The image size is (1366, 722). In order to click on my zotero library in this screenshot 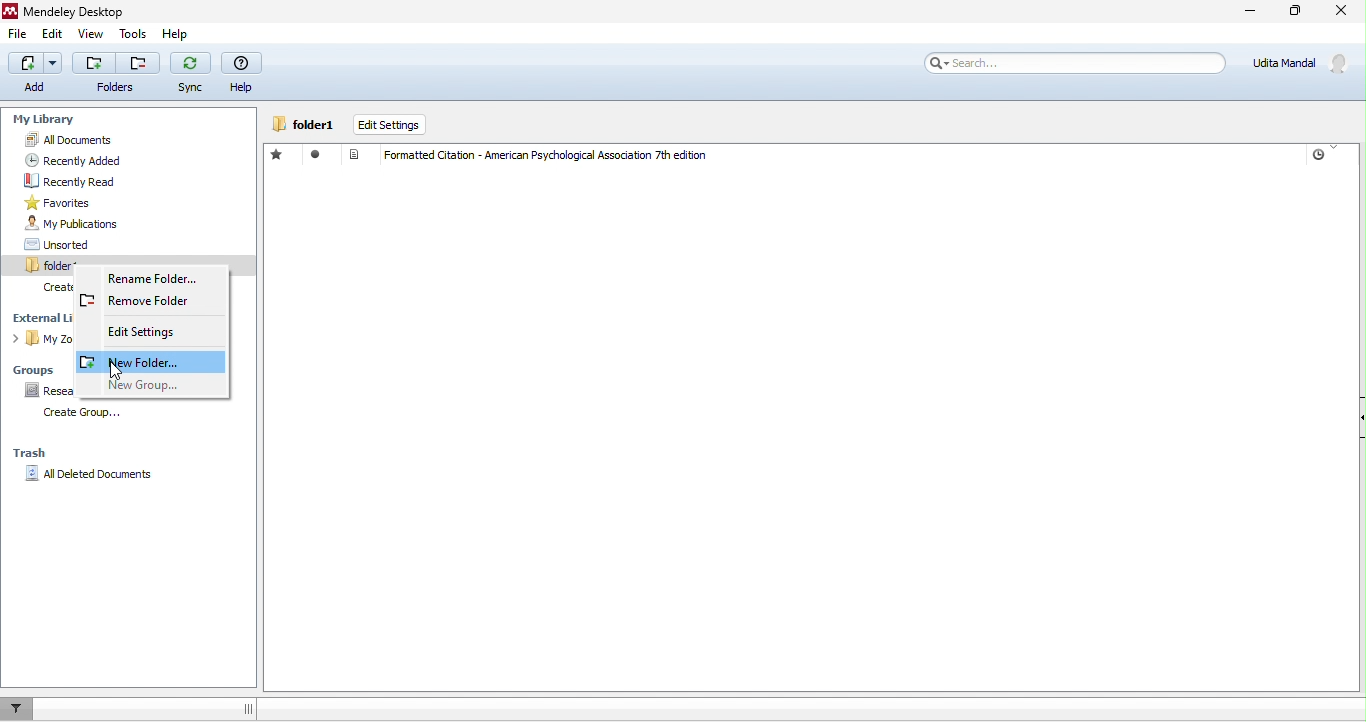, I will do `click(39, 338)`.